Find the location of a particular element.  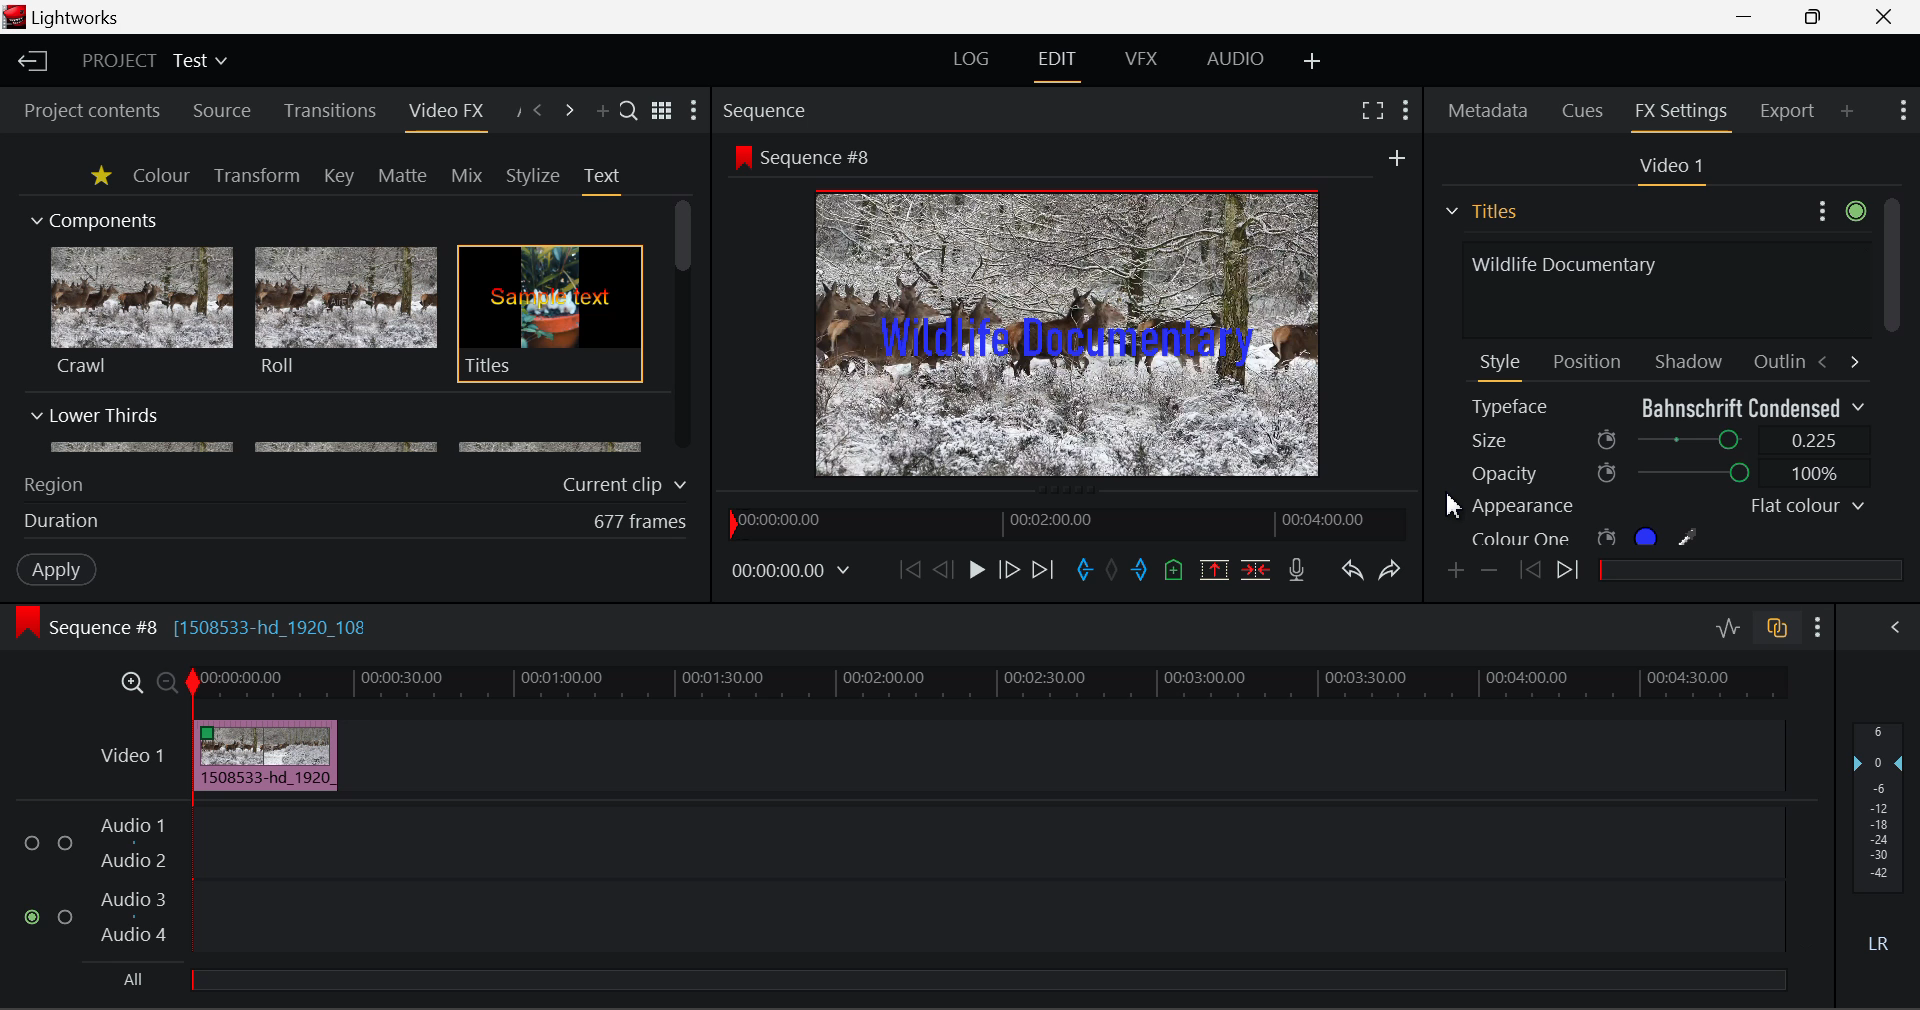

Add Panel is located at coordinates (1847, 110).